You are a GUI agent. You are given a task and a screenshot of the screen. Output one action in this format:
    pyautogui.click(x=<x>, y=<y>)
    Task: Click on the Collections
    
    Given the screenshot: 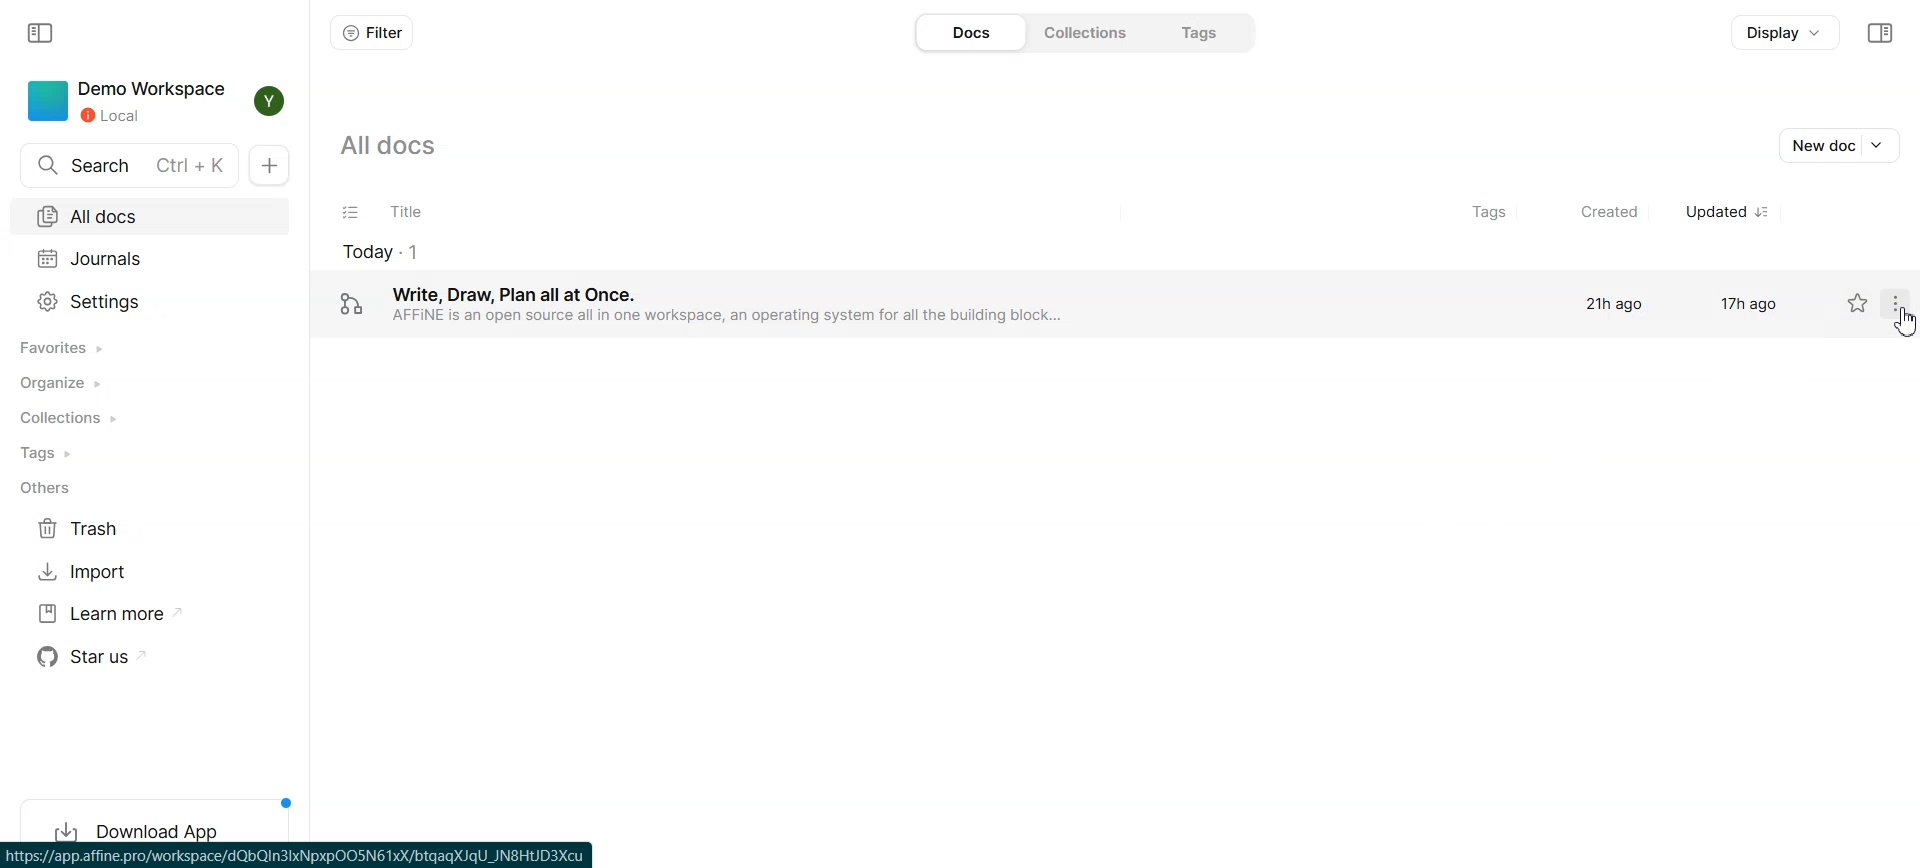 What is the action you would take?
    pyautogui.click(x=1091, y=33)
    